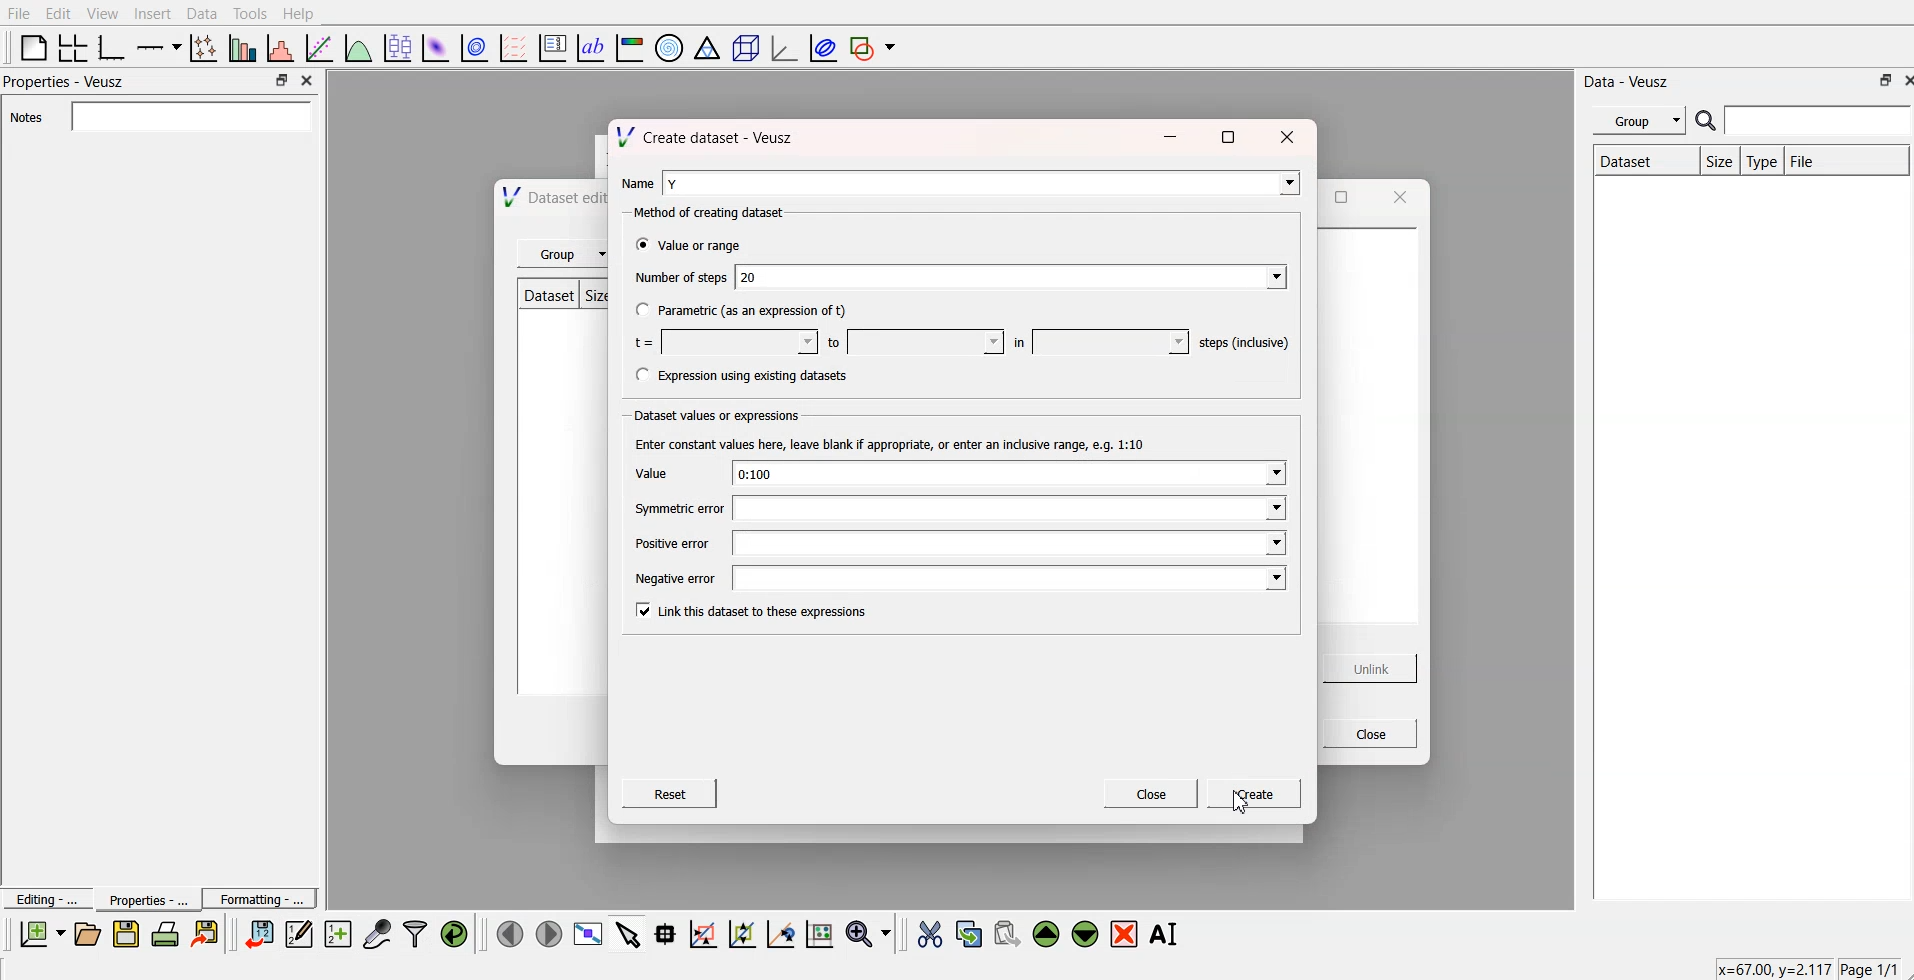  Describe the element at coordinates (507, 932) in the screenshot. I see `Move to previous page` at that location.